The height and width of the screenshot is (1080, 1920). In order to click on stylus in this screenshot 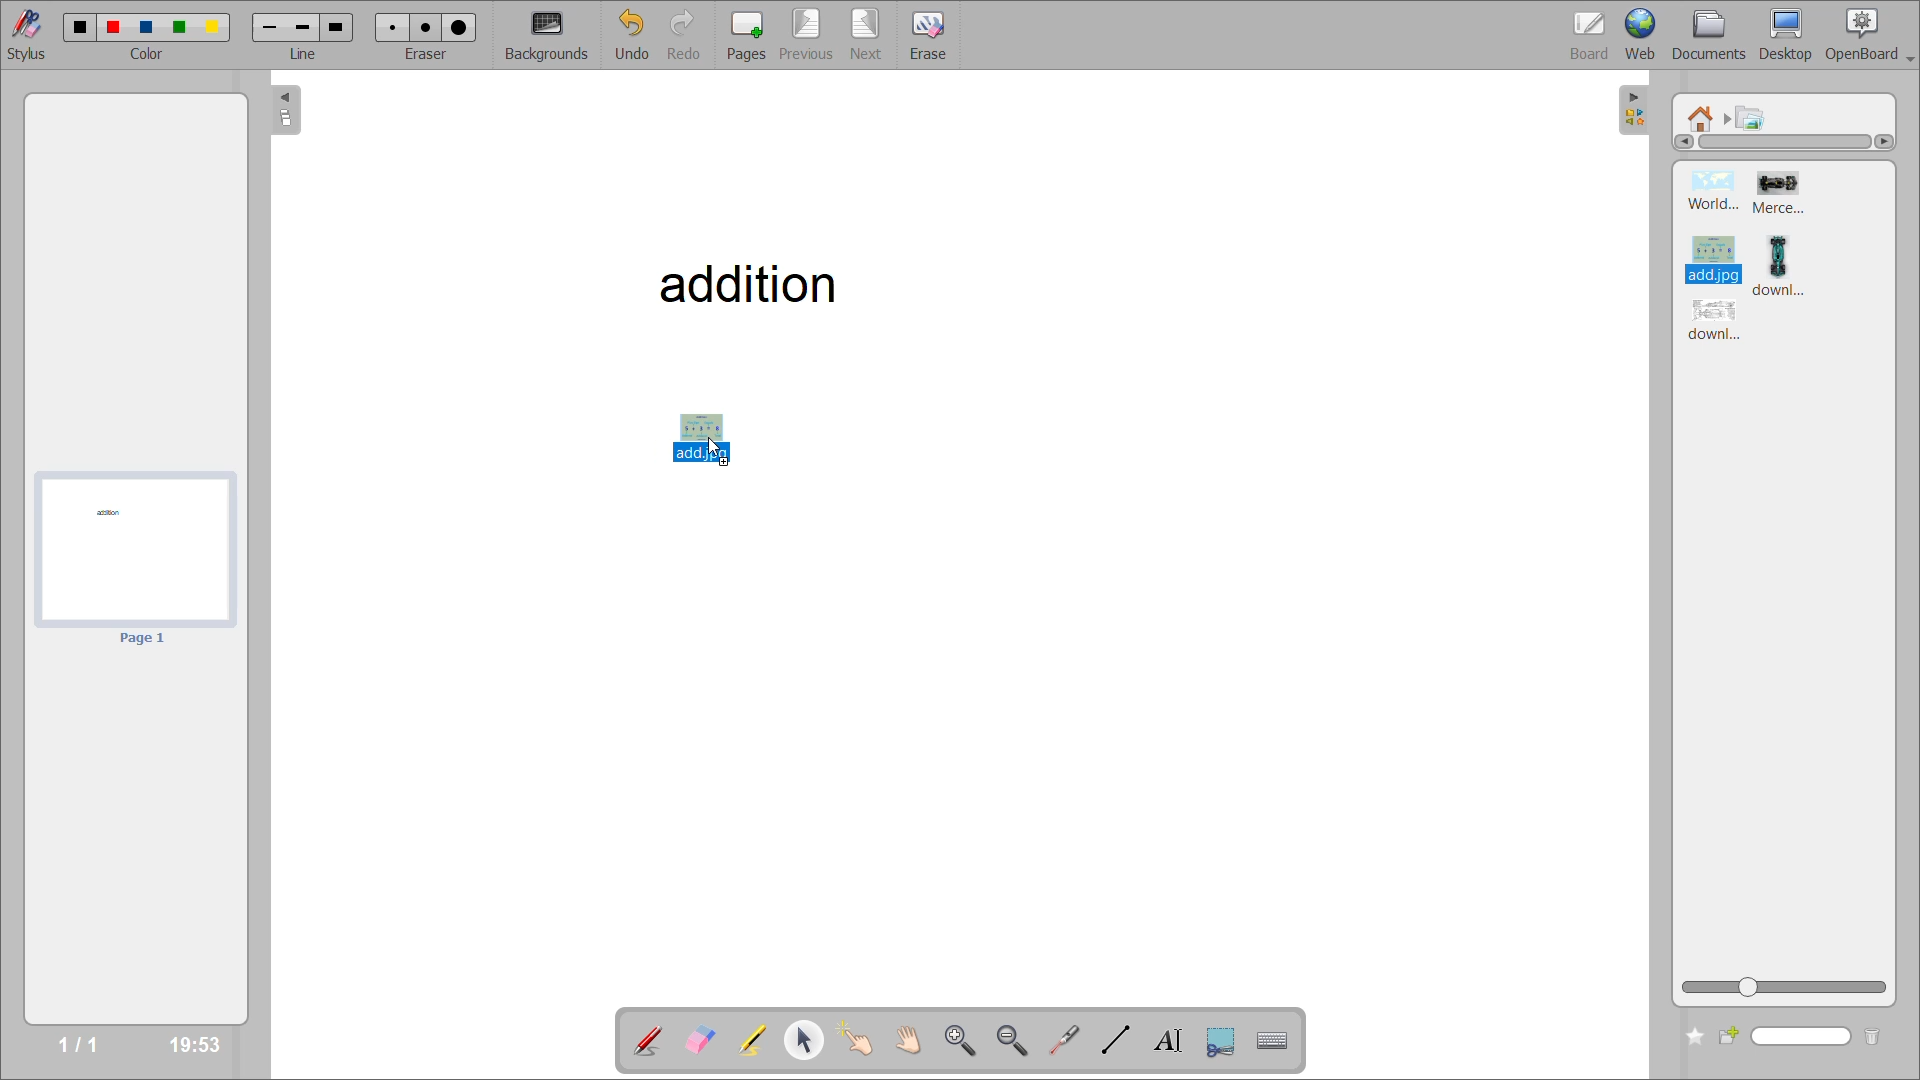, I will do `click(24, 32)`.